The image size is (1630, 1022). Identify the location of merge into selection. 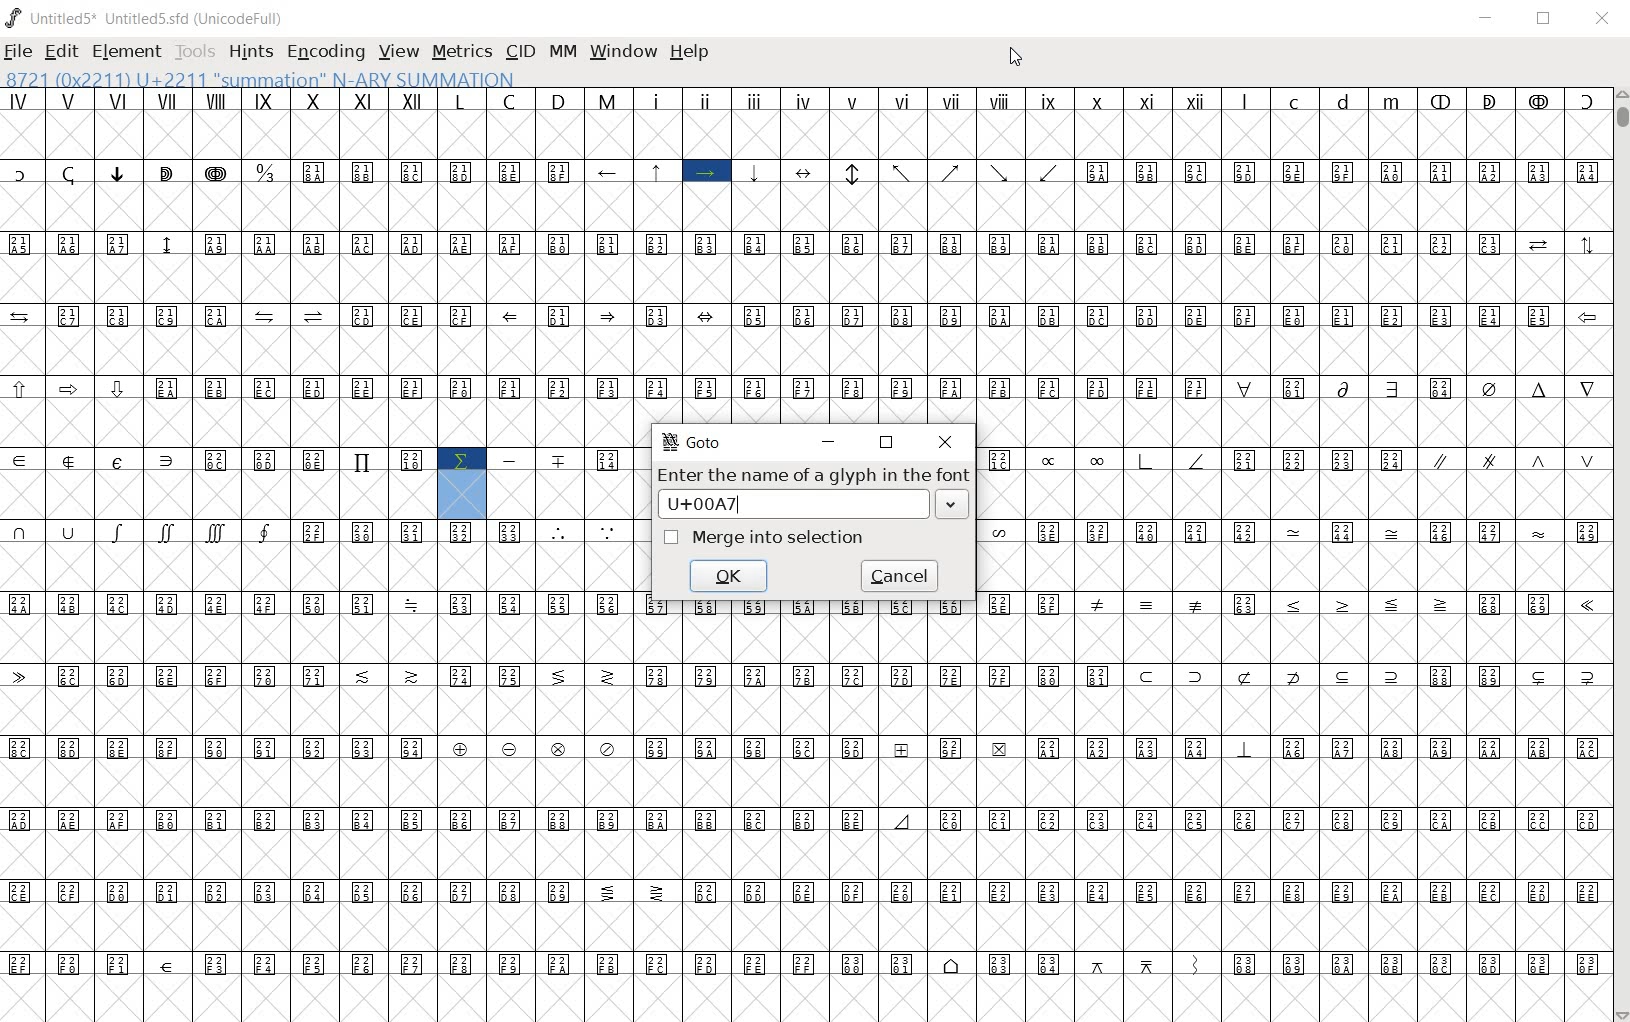
(768, 538).